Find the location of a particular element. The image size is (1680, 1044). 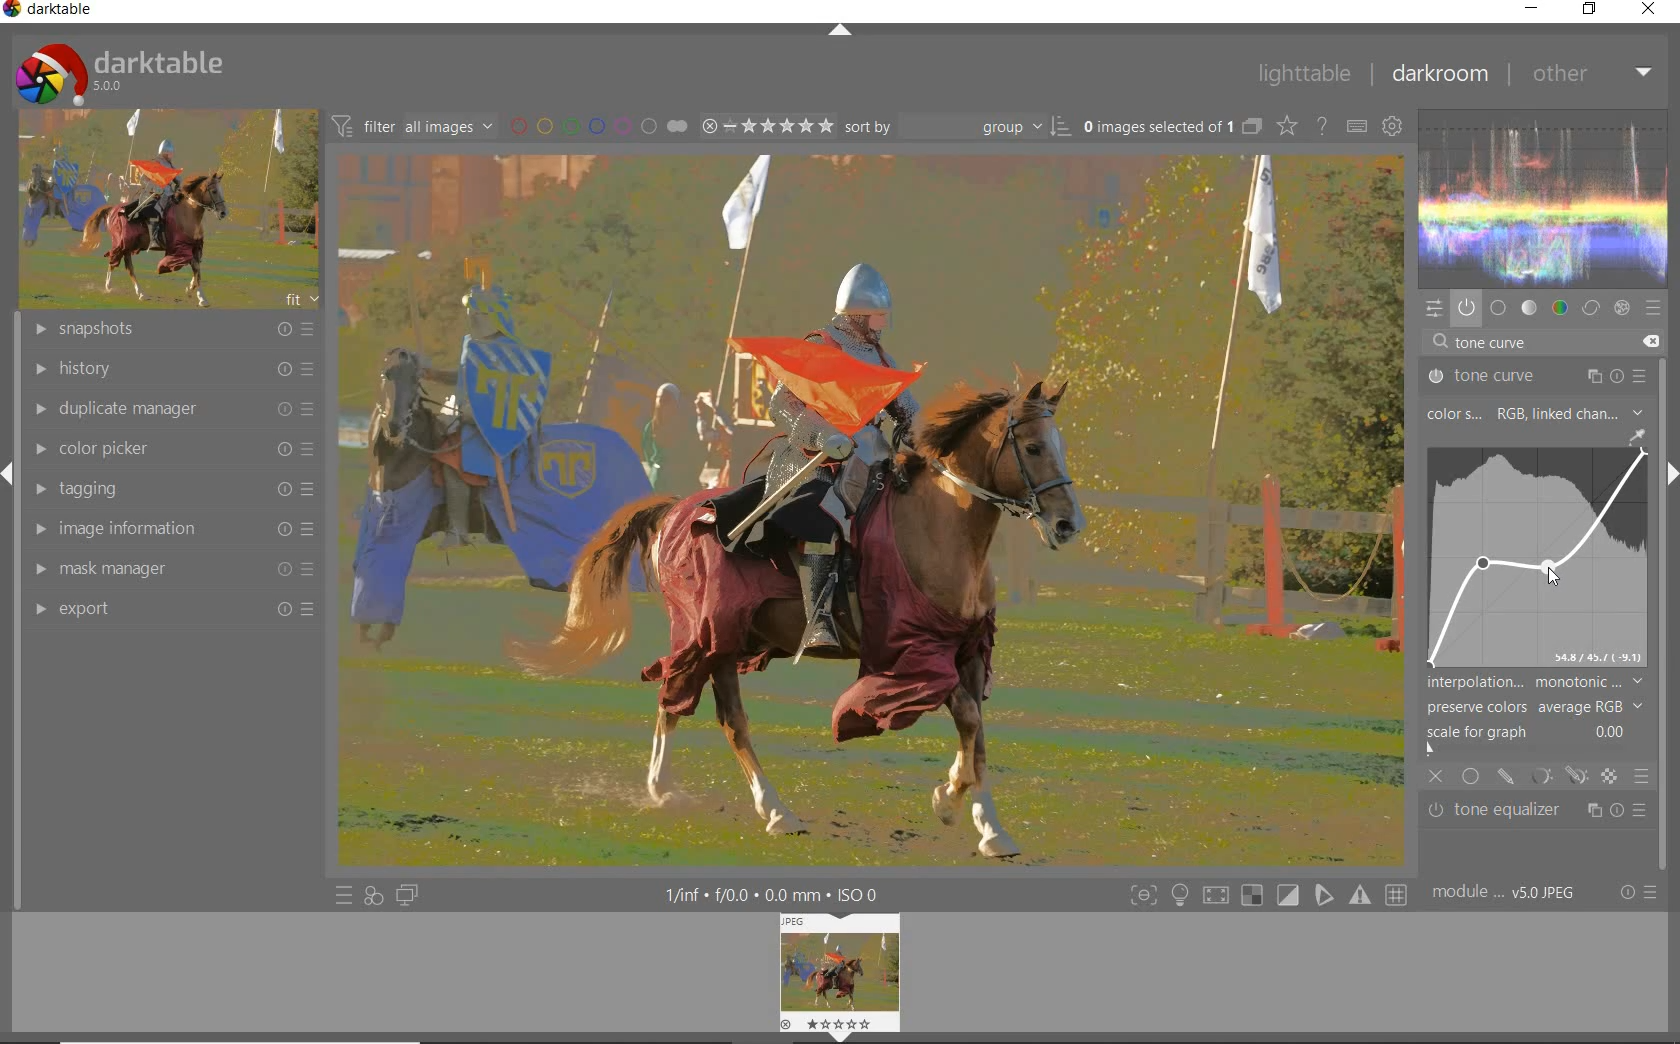

toggle modes is located at coordinates (1264, 895).